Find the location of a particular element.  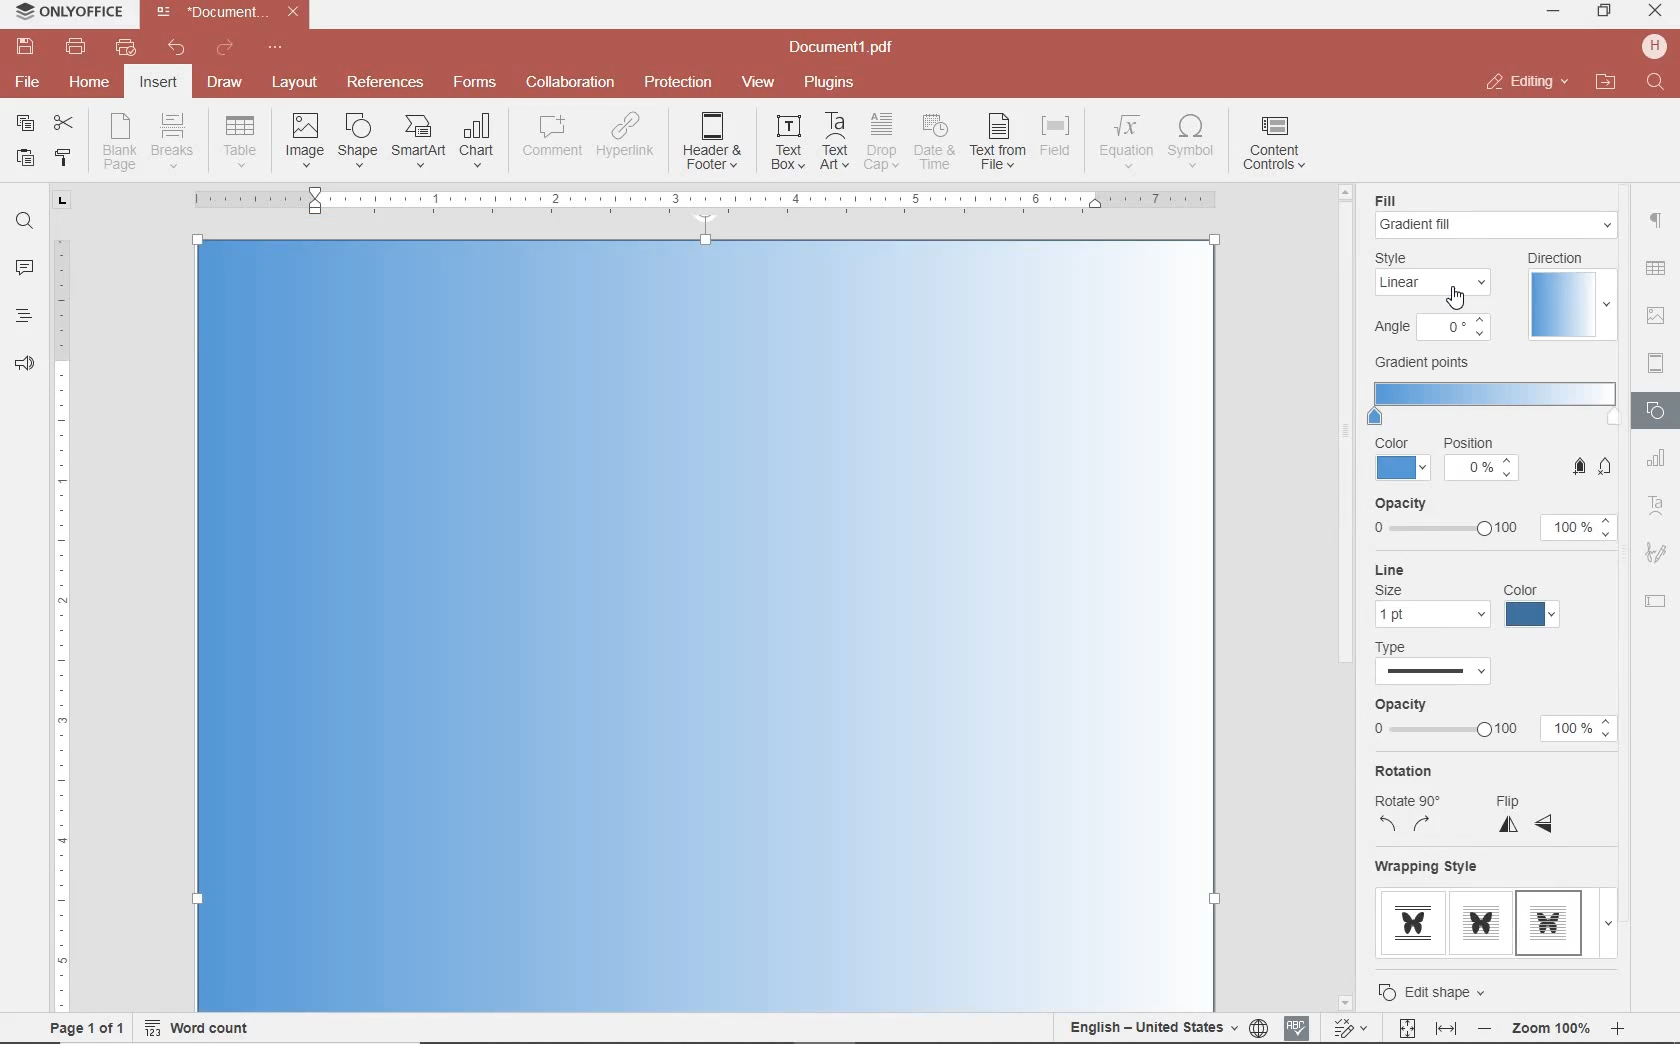

quick print is located at coordinates (124, 47).